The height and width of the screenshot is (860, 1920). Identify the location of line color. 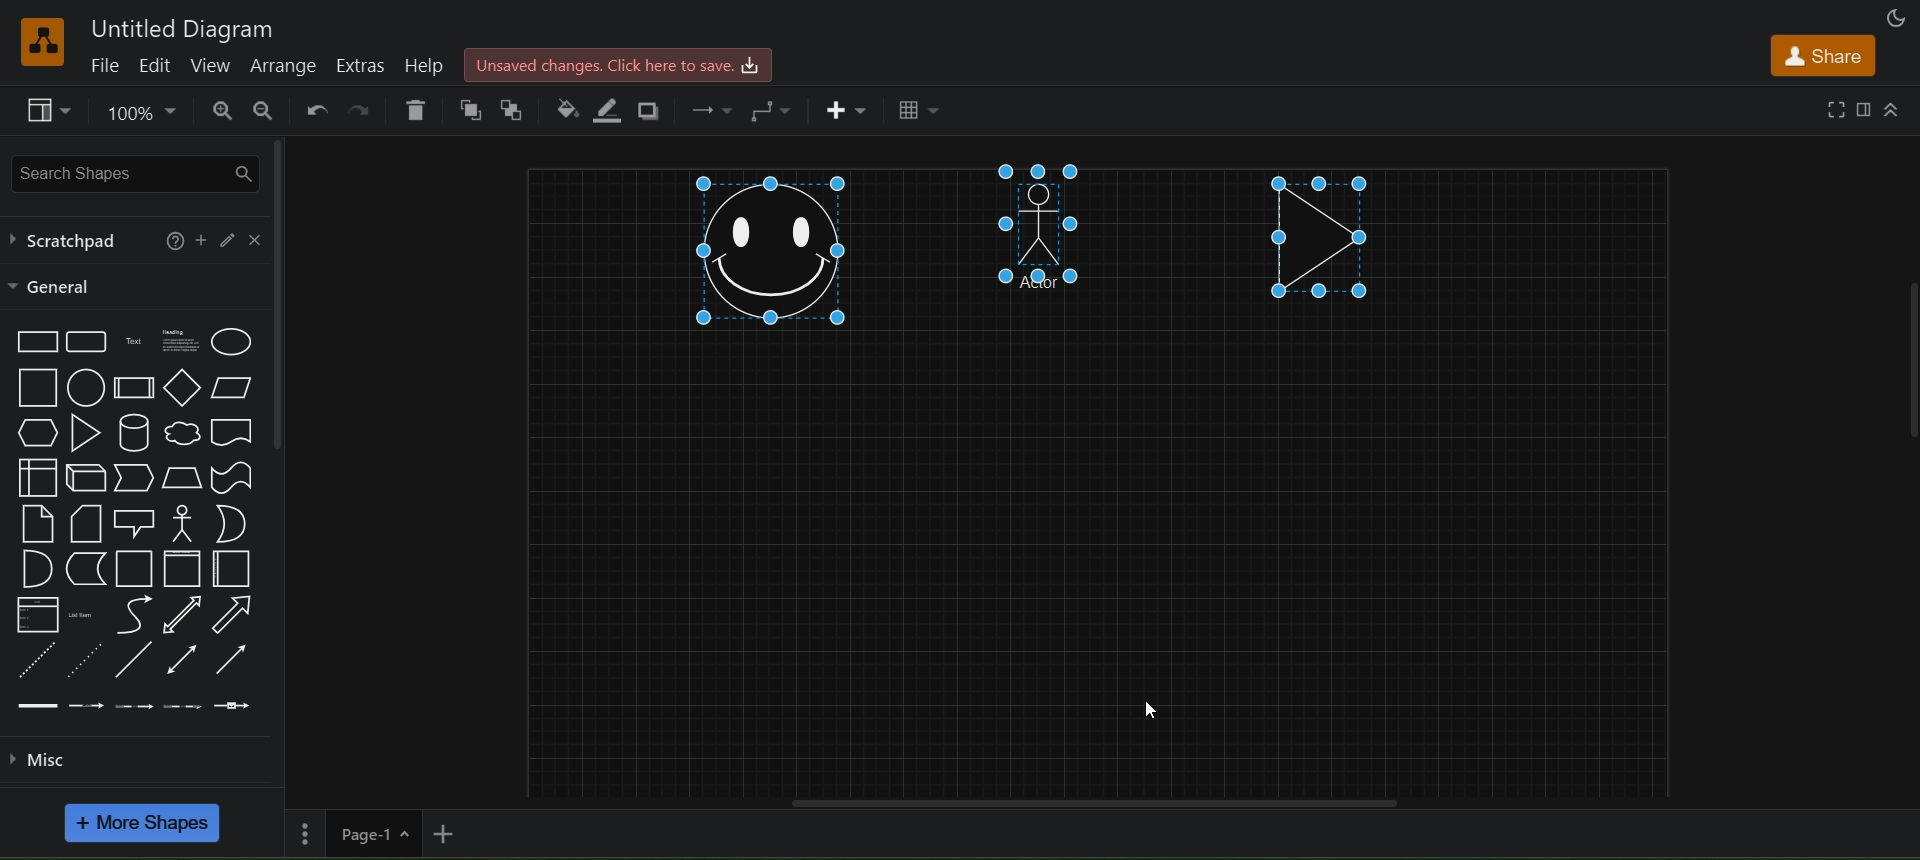
(613, 111).